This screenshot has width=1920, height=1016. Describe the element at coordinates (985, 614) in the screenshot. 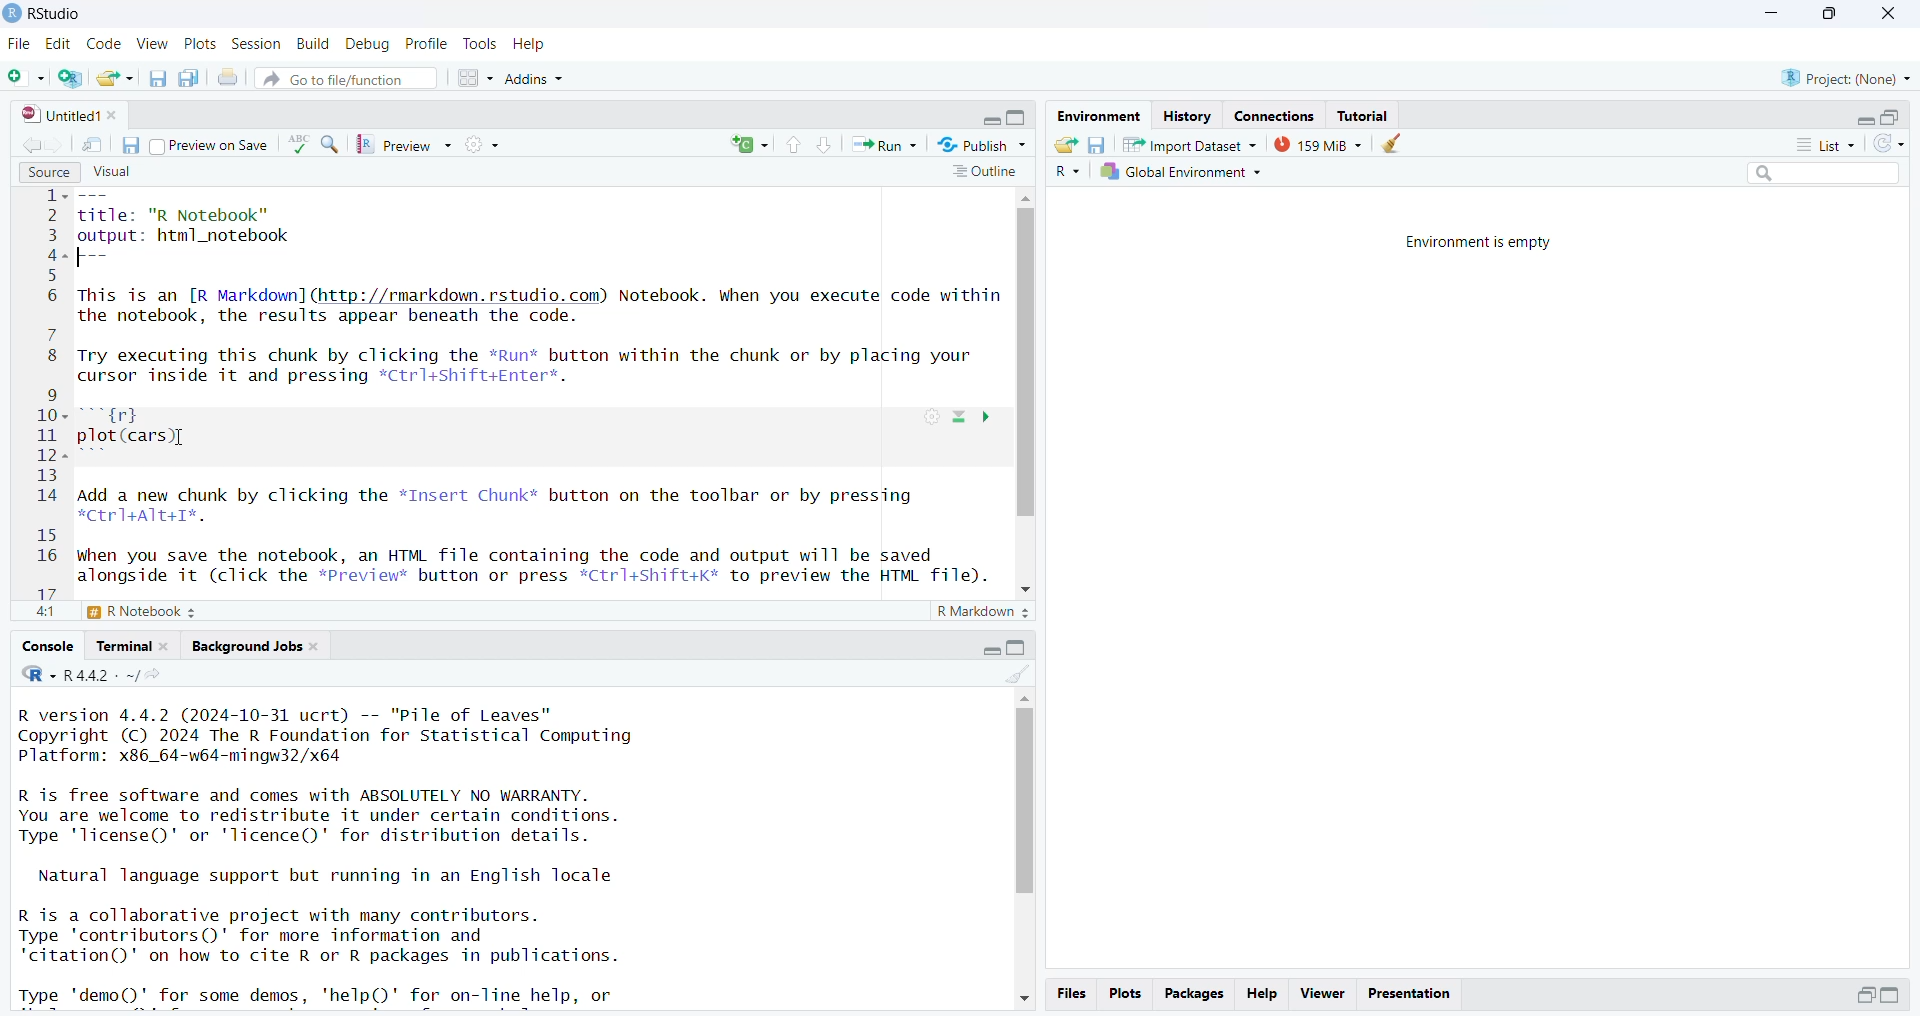

I see `R markdown` at that location.